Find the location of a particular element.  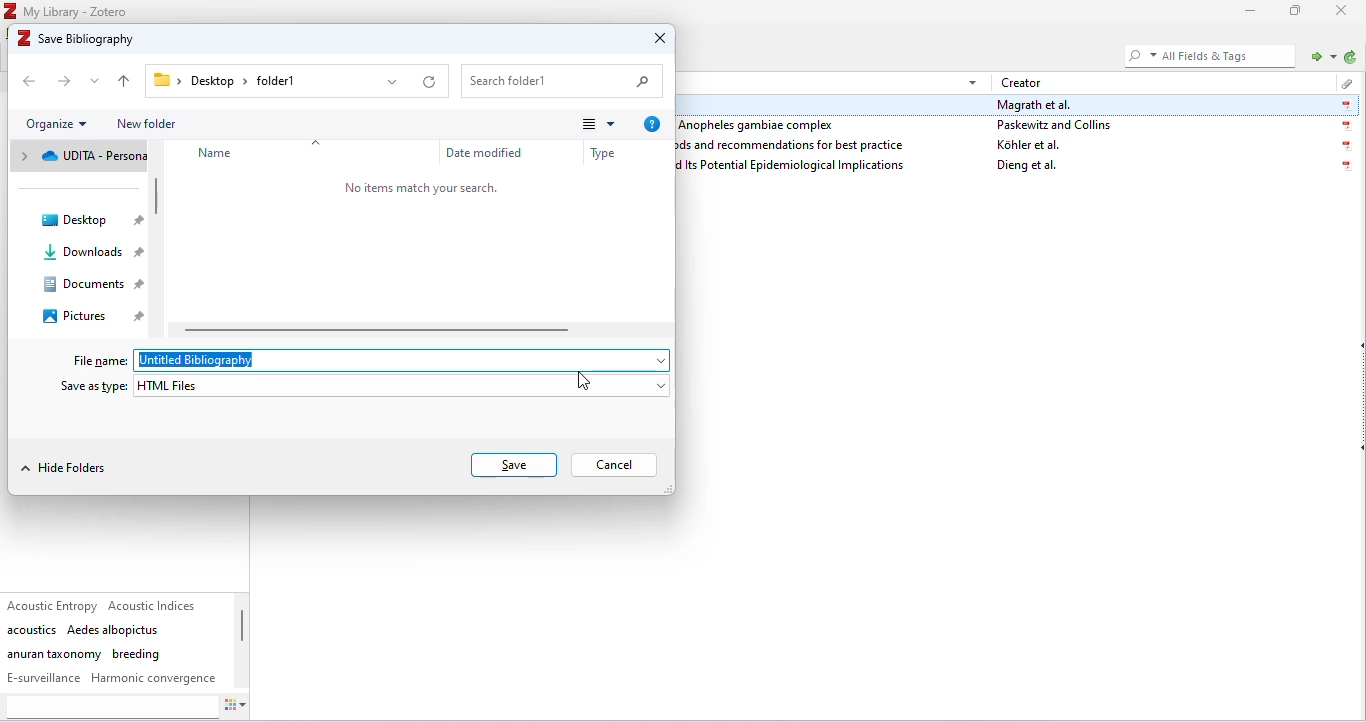

back is located at coordinates (32, 81).